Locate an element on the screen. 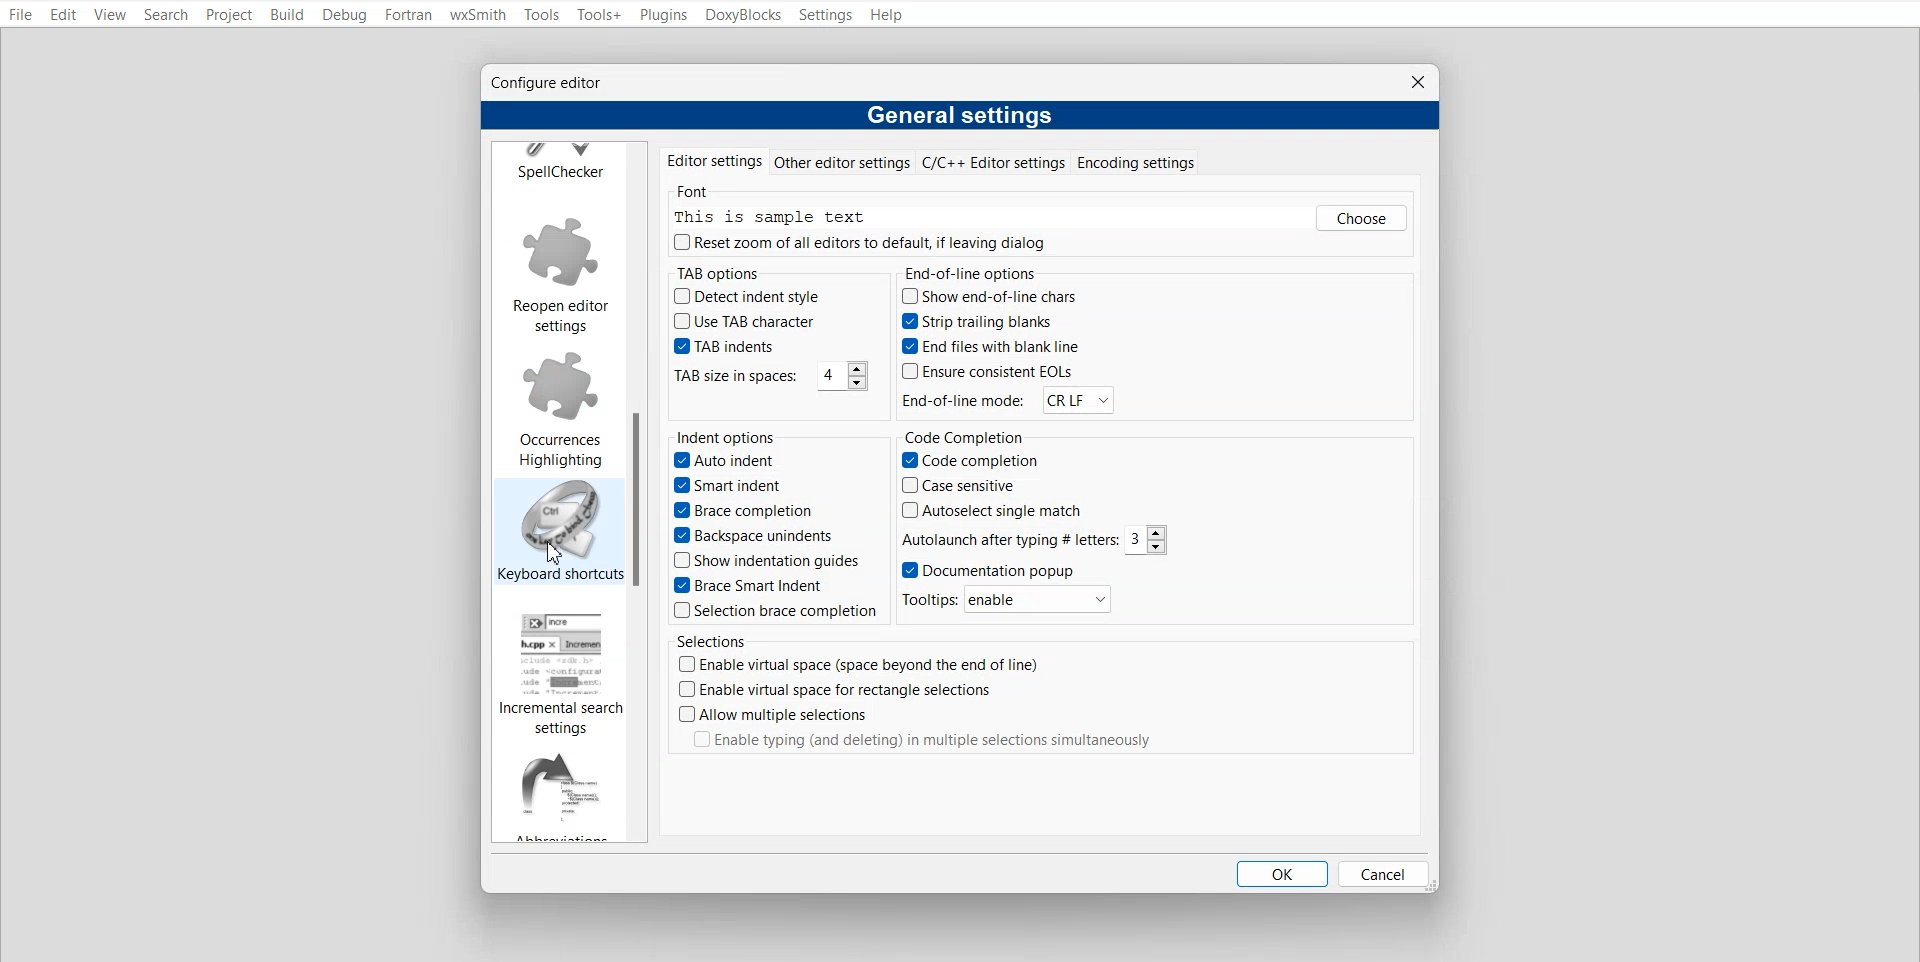  CR LF is located at coordinates (1075, 402).